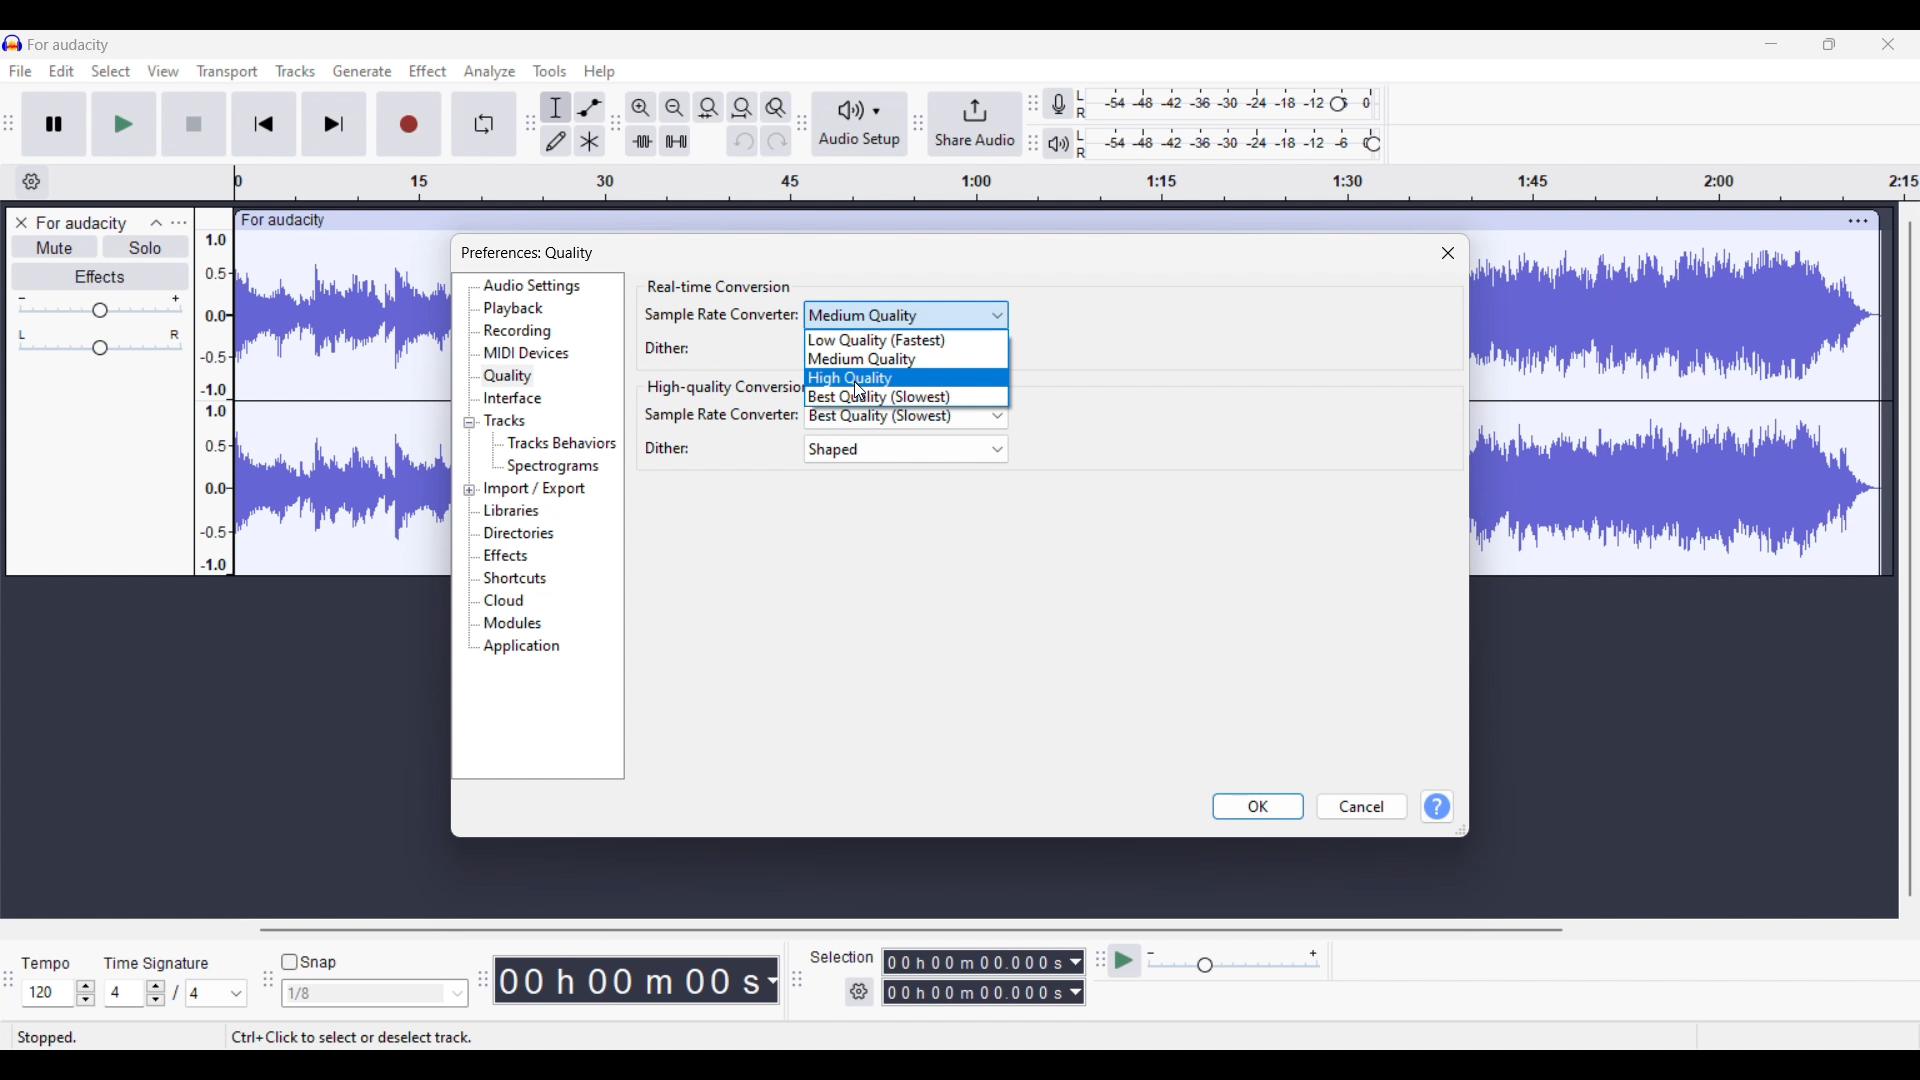  I want to click on Current status of track, so click(47, 1038).